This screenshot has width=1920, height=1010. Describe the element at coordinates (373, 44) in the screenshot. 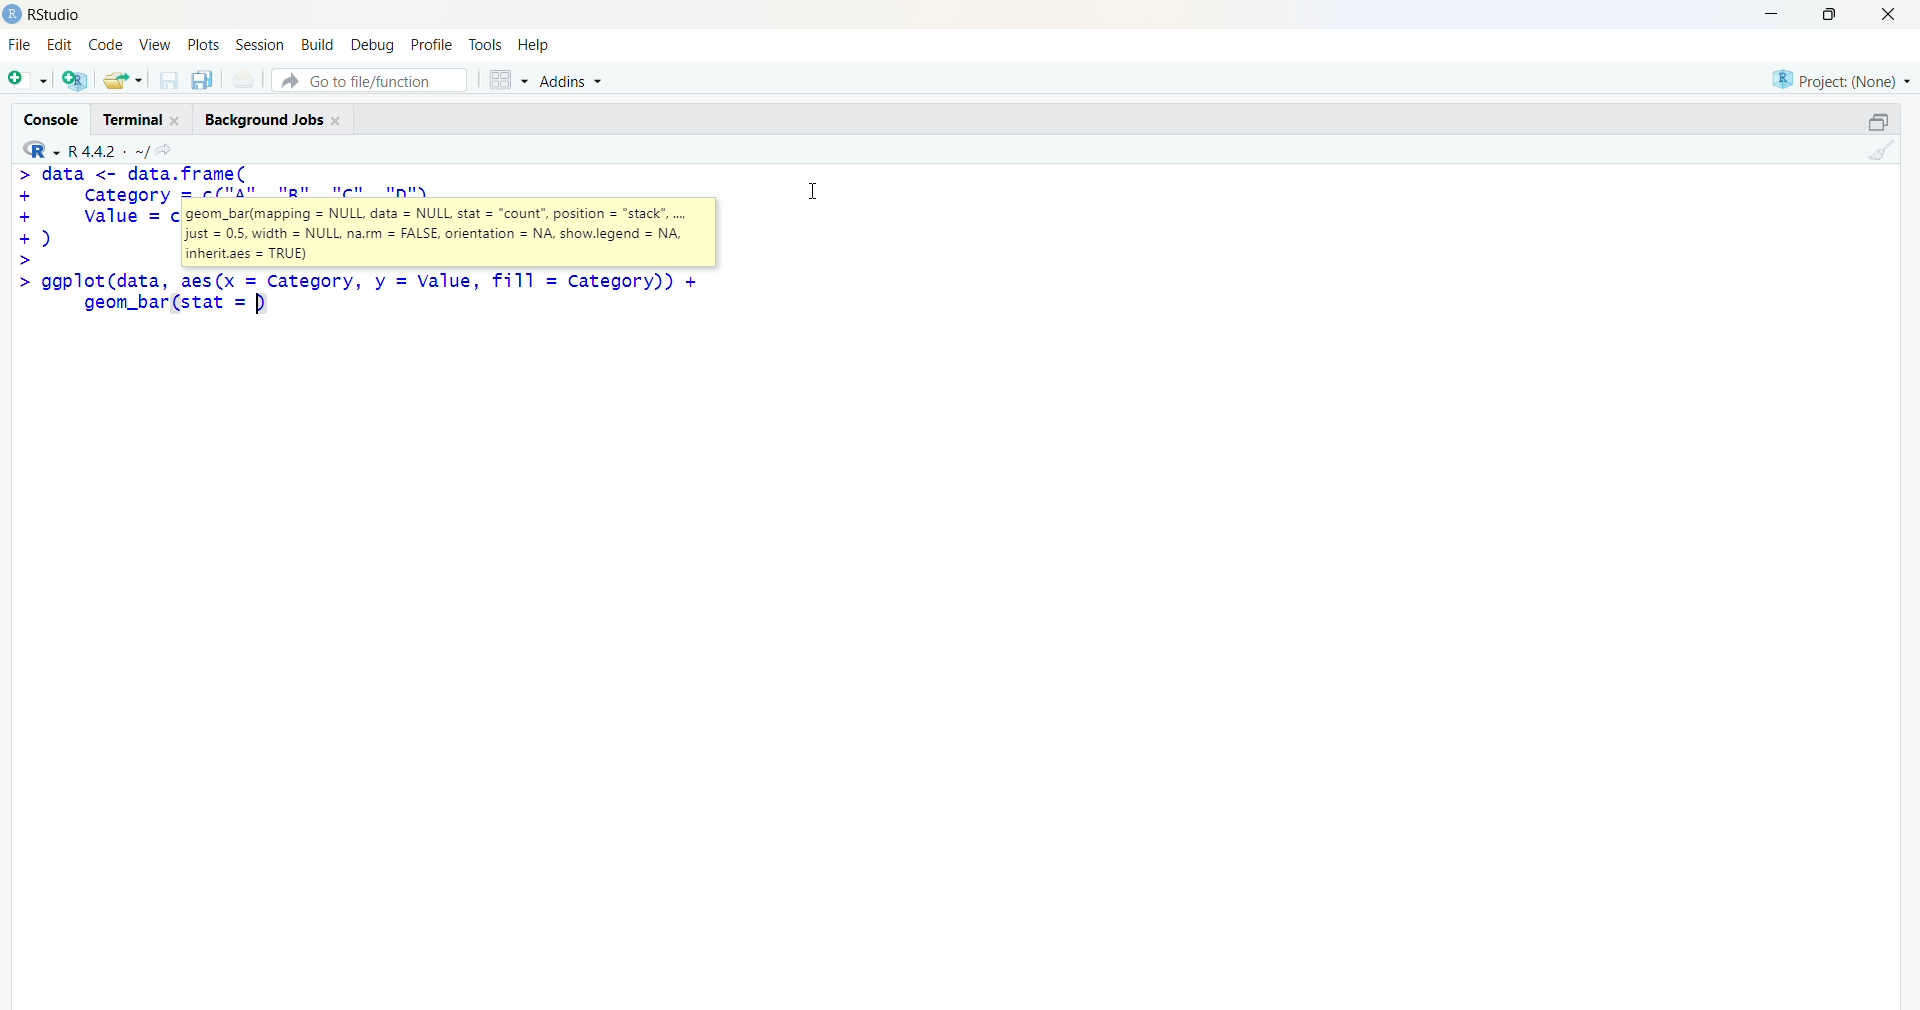

I see `debug` at that location.